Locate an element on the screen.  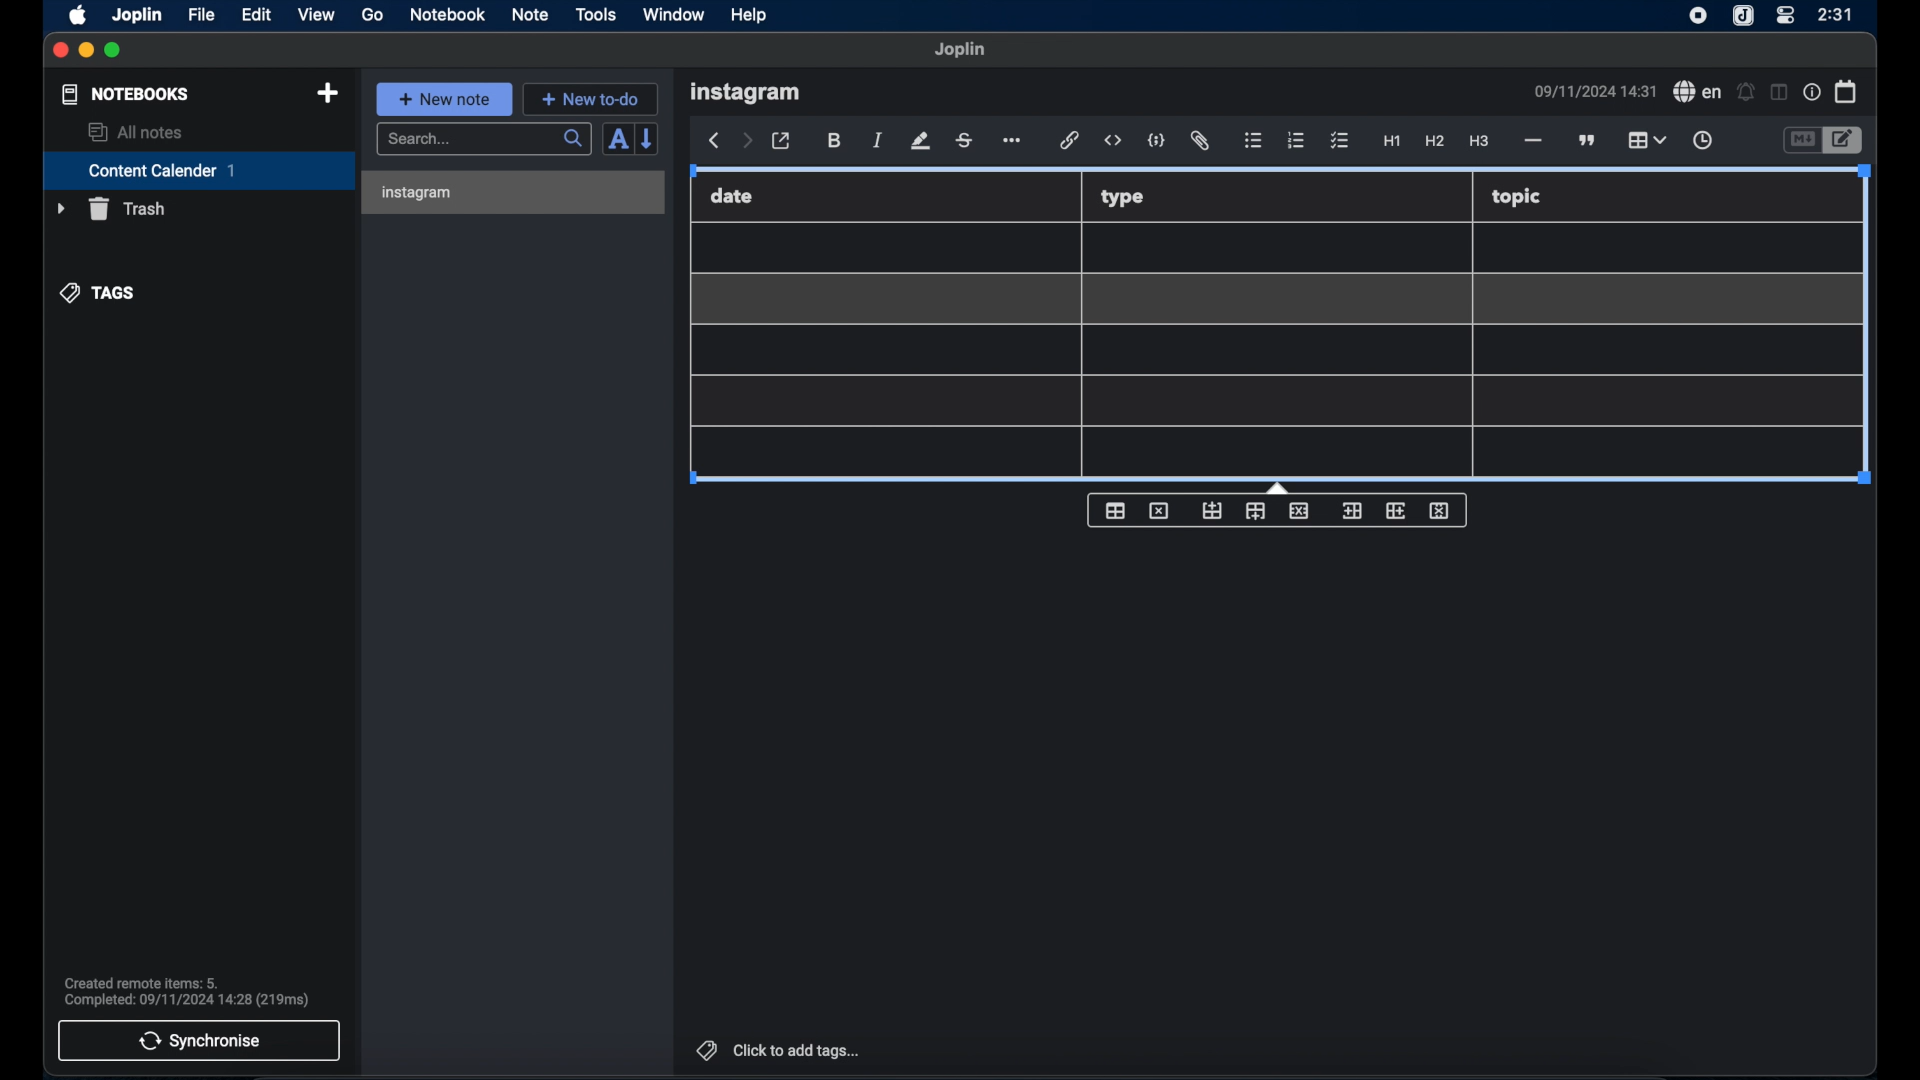
code is located at coordinates (1155, 140).